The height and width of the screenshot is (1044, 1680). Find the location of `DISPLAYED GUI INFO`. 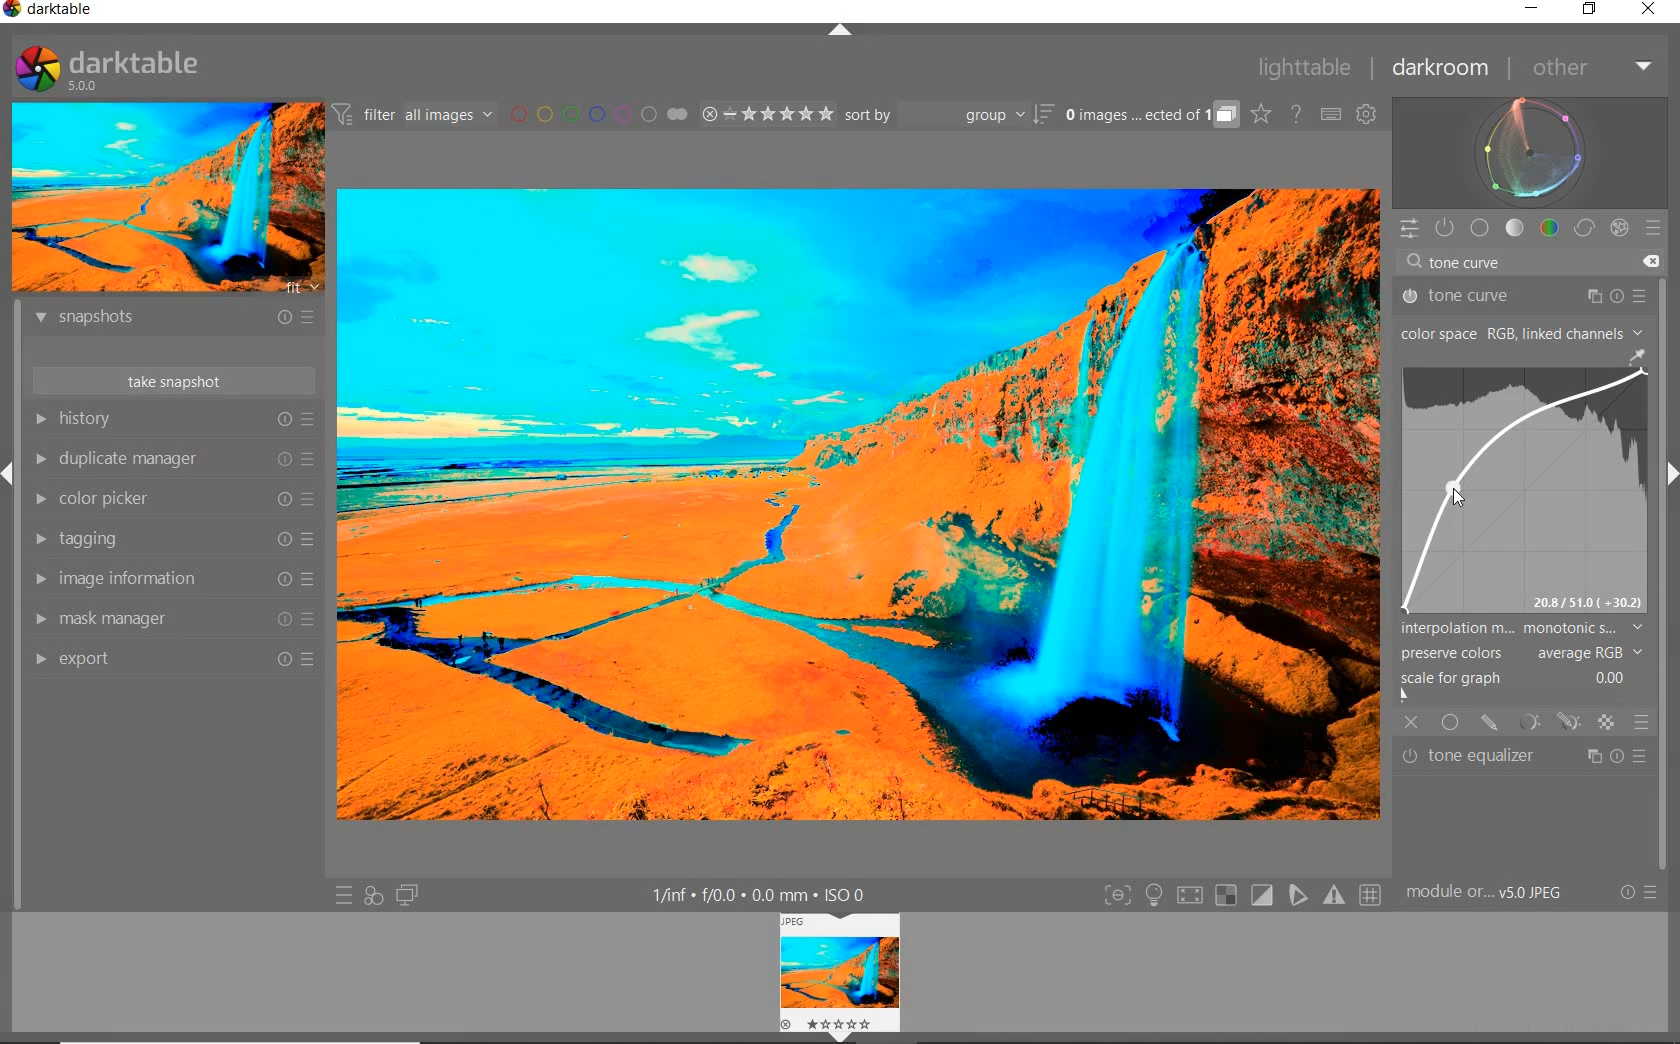

DISPLAYED GUI INFO is located at coordinates (764, 894).